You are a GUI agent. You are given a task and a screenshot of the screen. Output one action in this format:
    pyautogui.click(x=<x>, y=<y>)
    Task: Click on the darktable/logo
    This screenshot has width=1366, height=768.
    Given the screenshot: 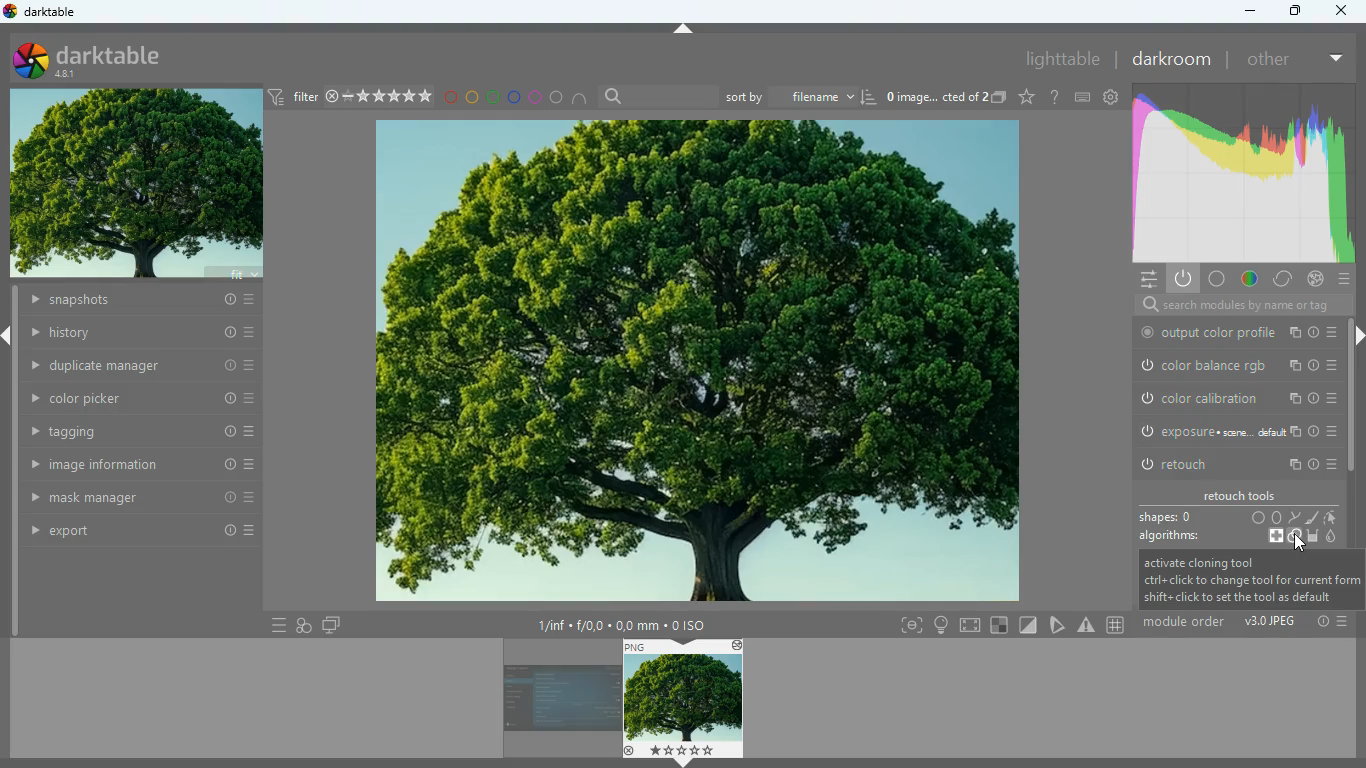 What is the action you would take?
    pyautogui.click(x=39, y=12)
    